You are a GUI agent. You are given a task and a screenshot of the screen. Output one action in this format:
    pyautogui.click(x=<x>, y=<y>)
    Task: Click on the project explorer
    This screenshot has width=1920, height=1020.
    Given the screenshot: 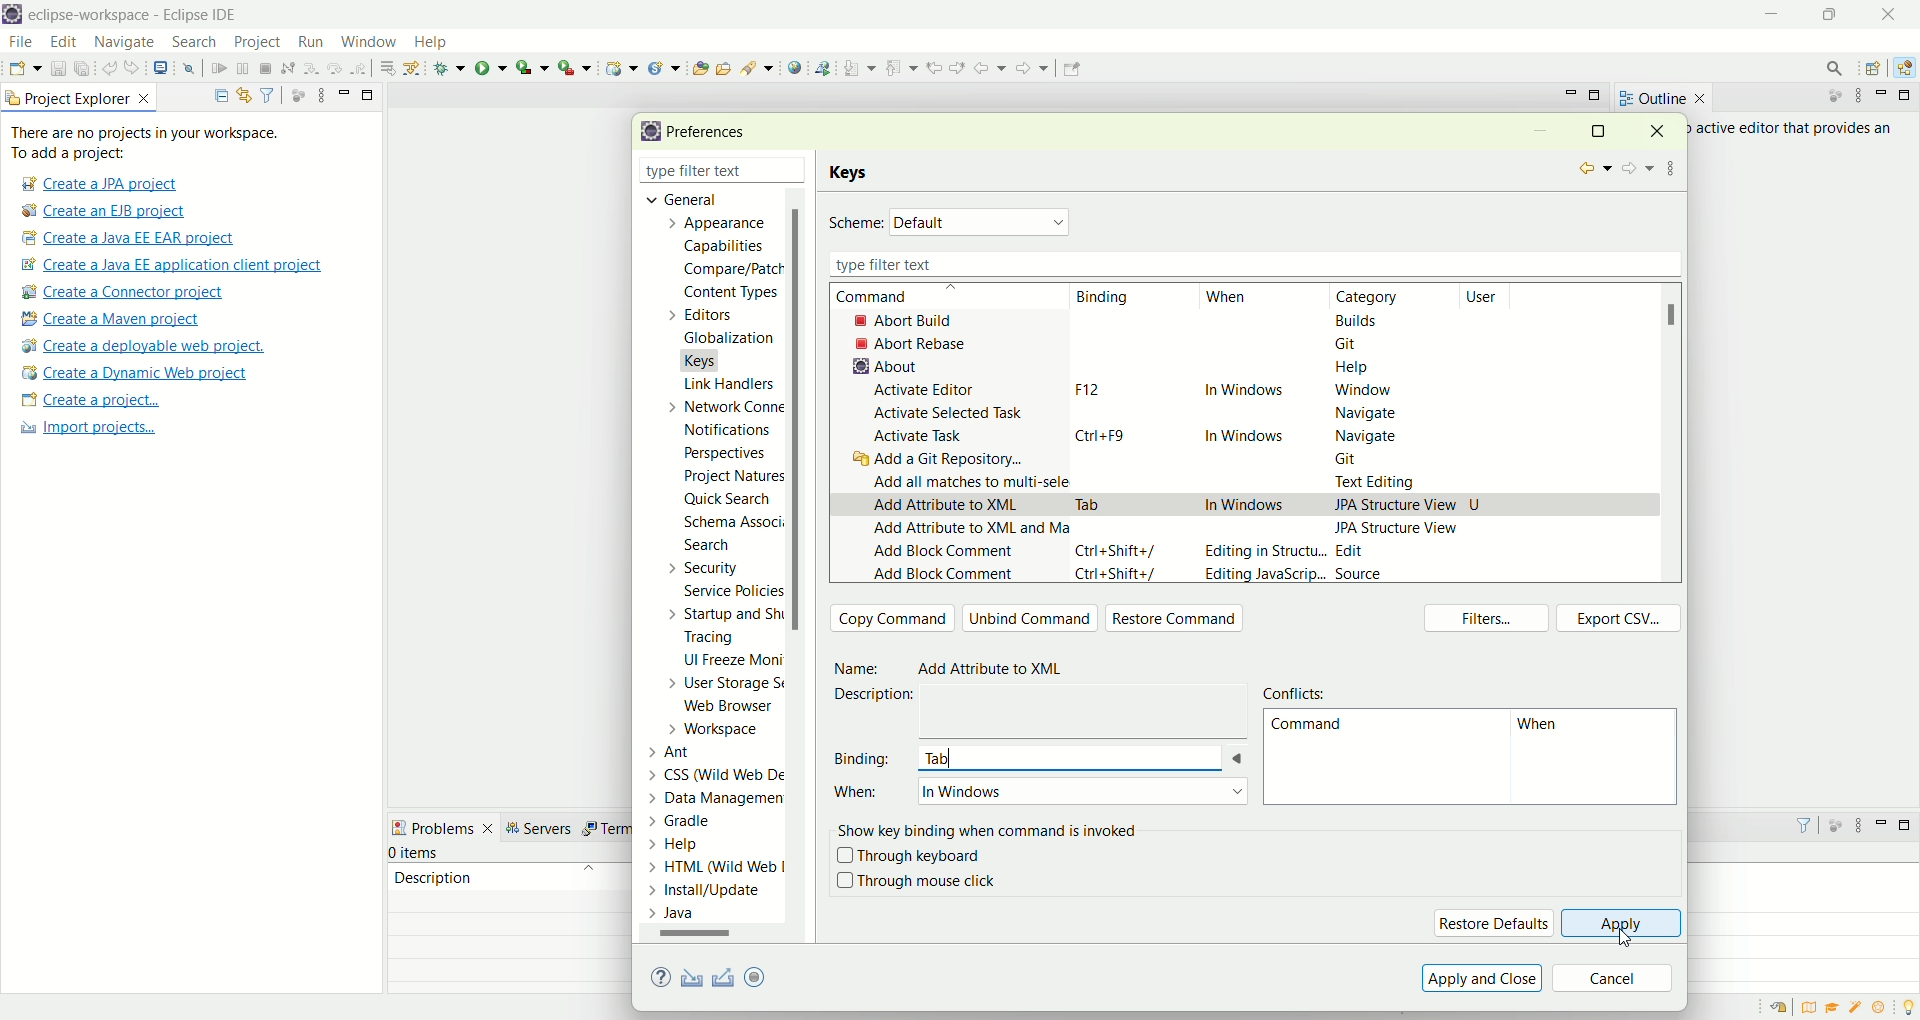 What is the action you would take?
    pyautogui.click(x=80, y=97)
    